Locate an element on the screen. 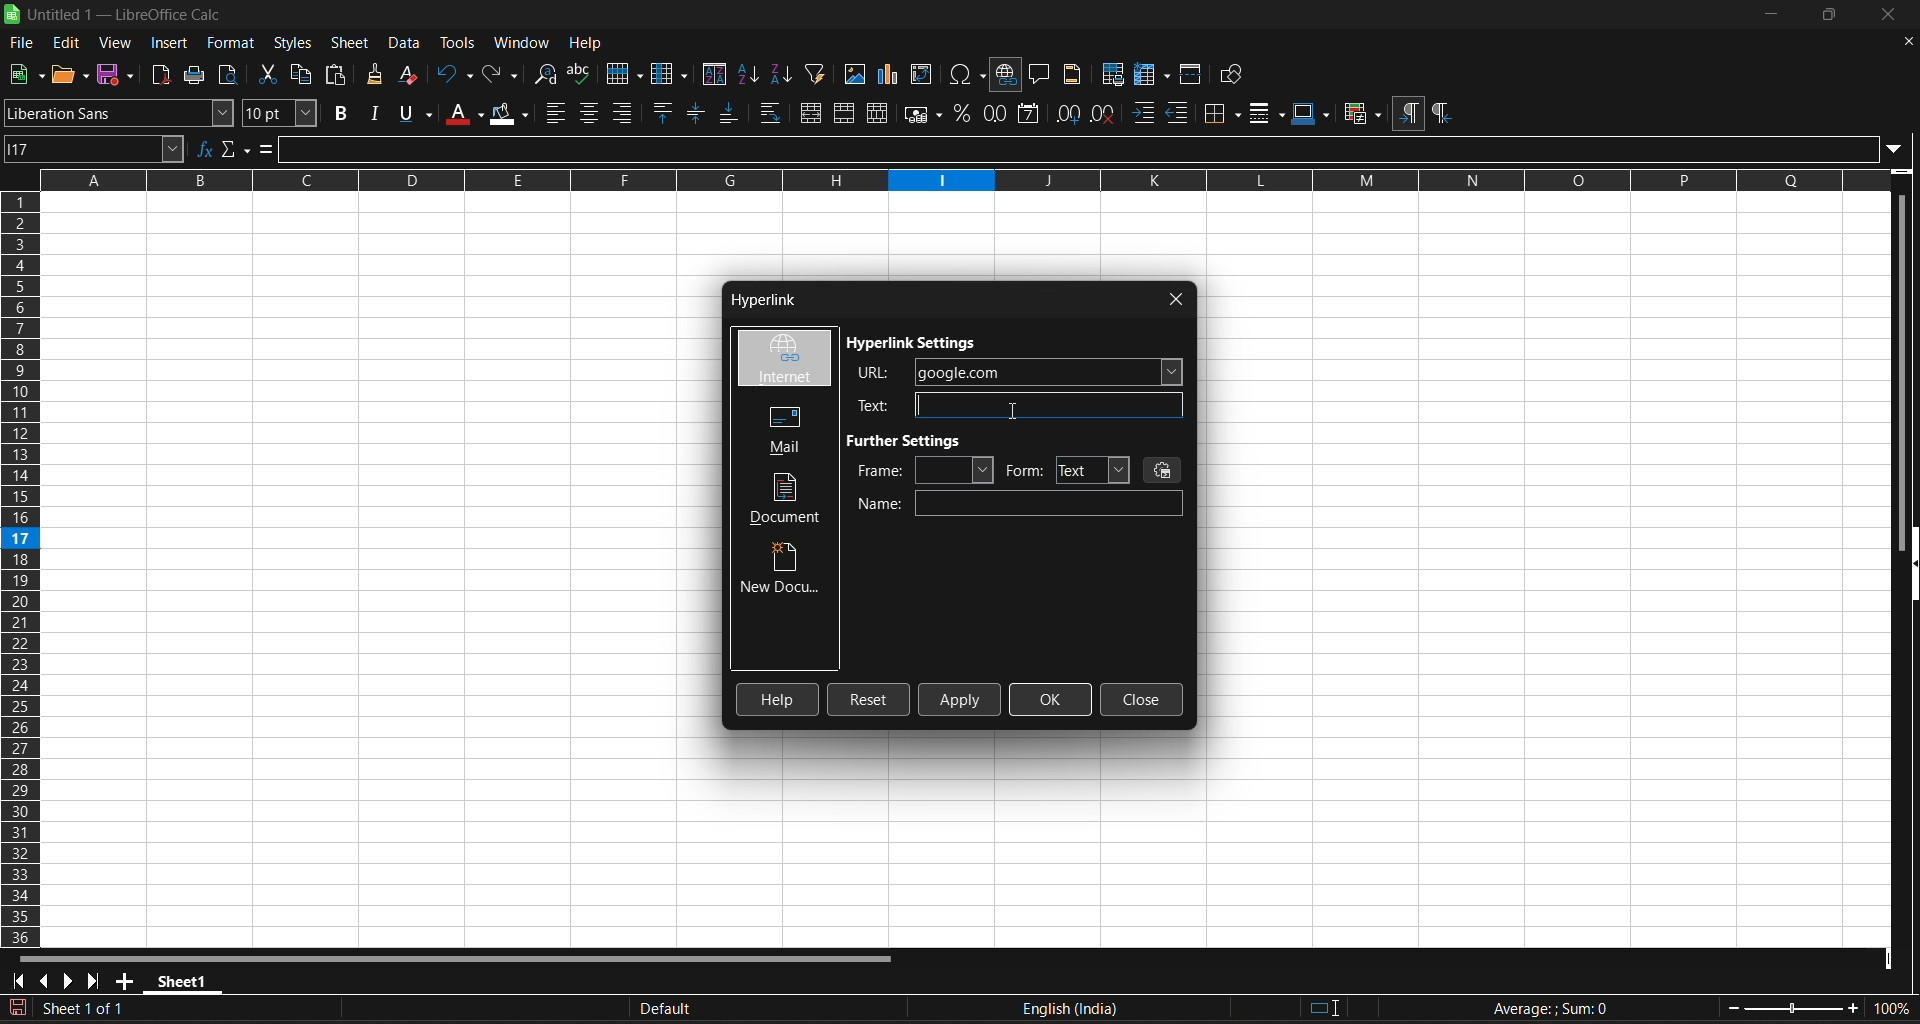 Image resolution: width=1920 pixels, height=1024 pixels. right to left is located at coordinates (1441, 114).